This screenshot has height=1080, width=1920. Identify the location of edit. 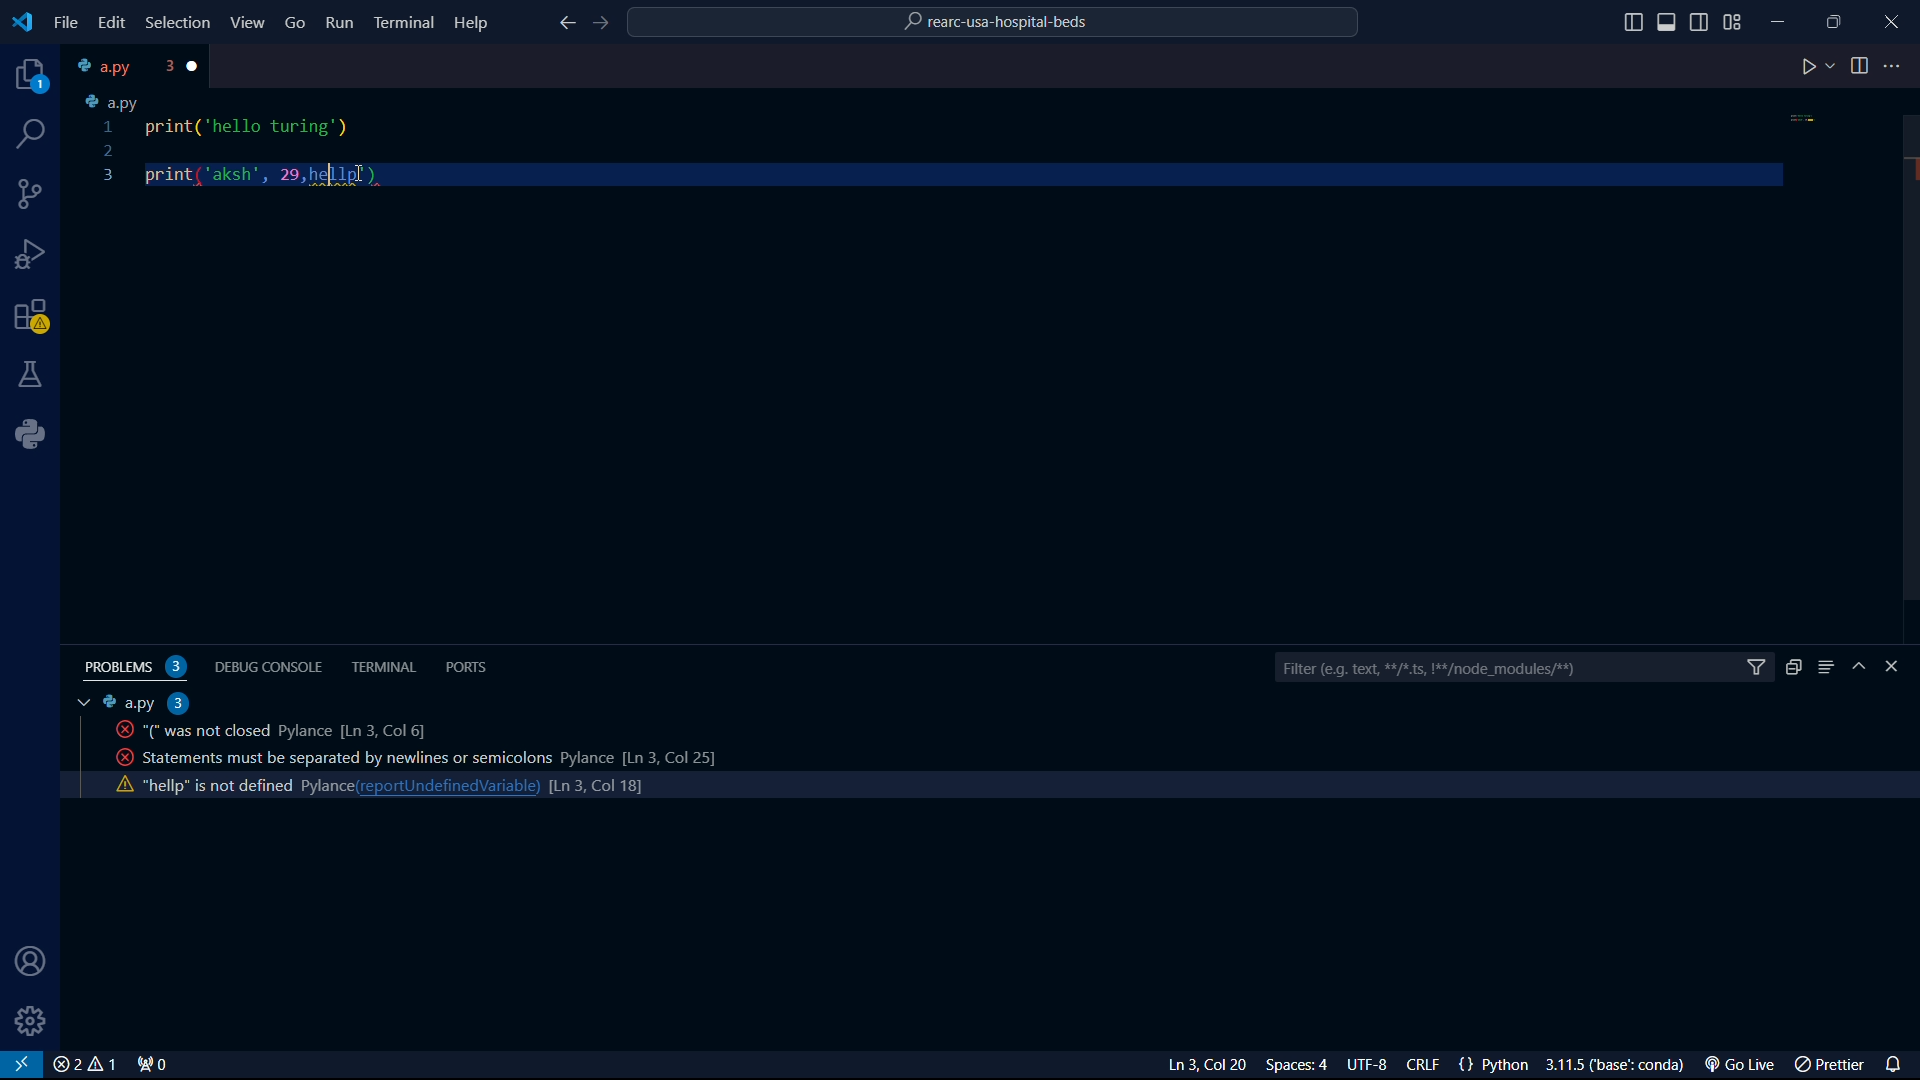
(110, 22).